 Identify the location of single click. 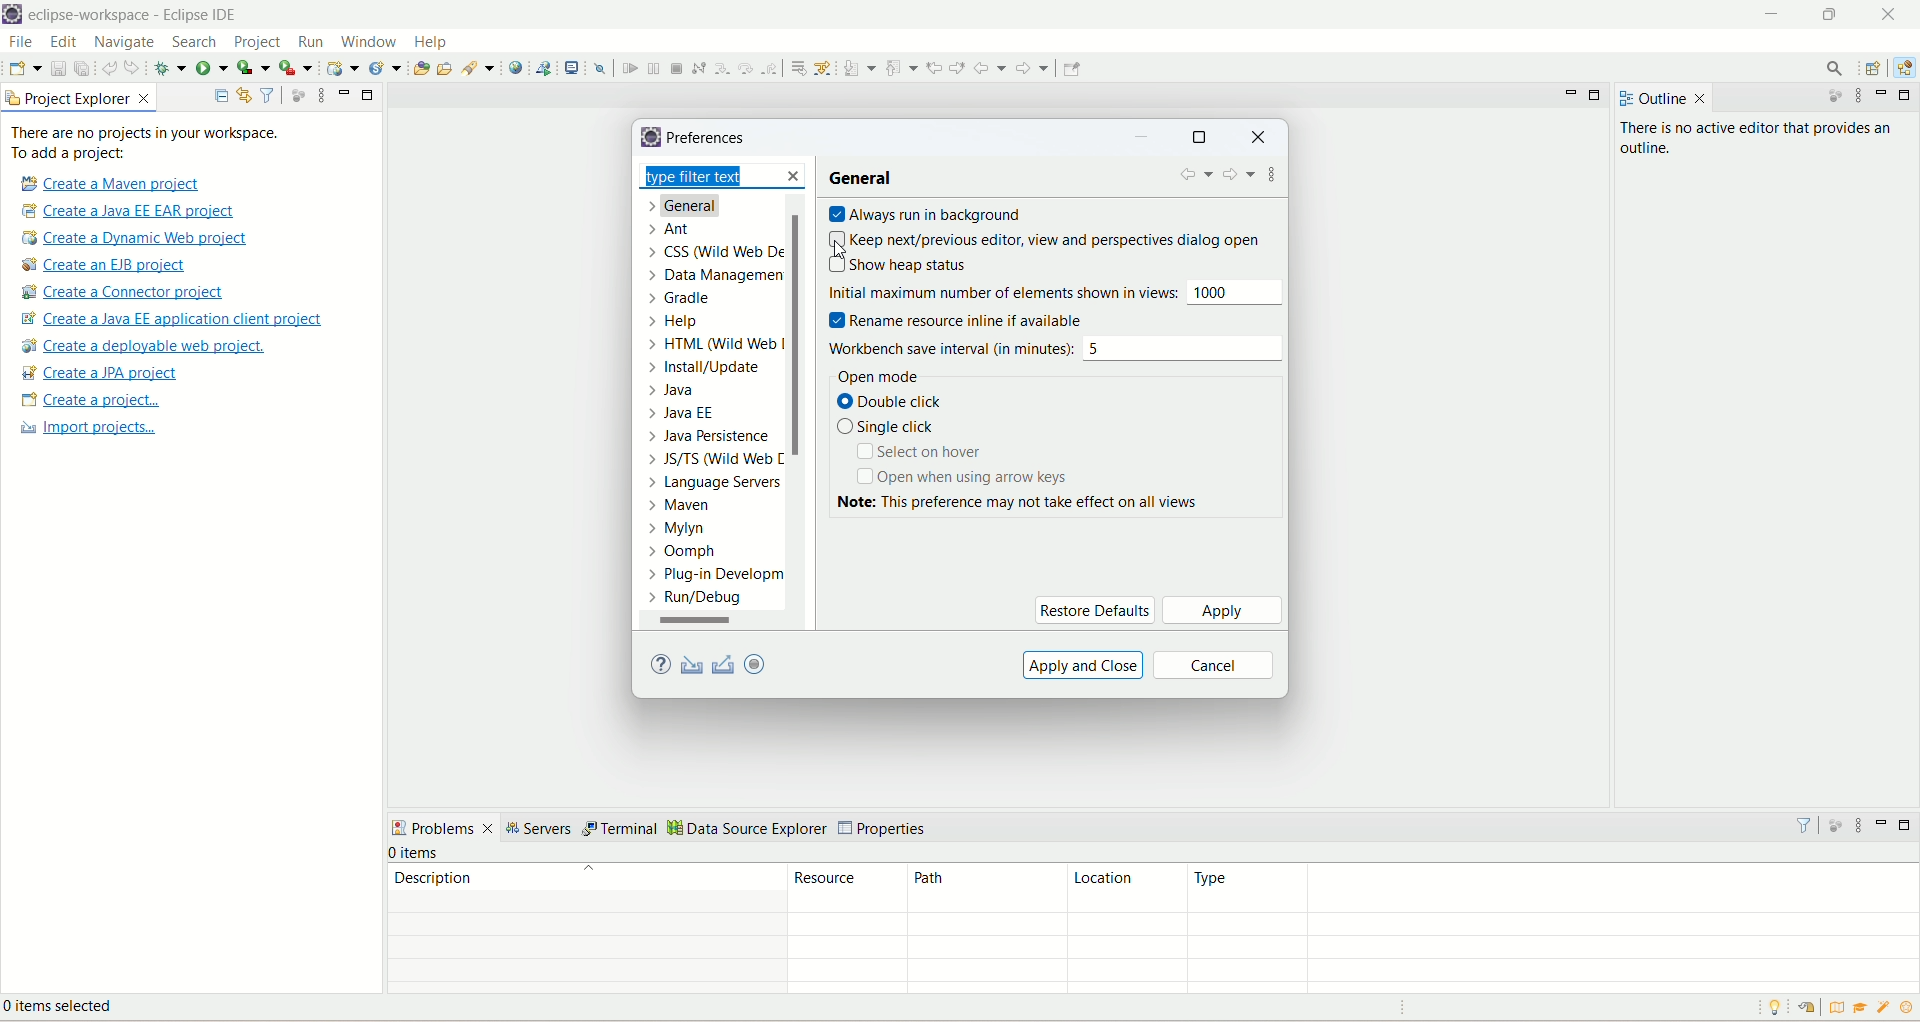
(889, 428).